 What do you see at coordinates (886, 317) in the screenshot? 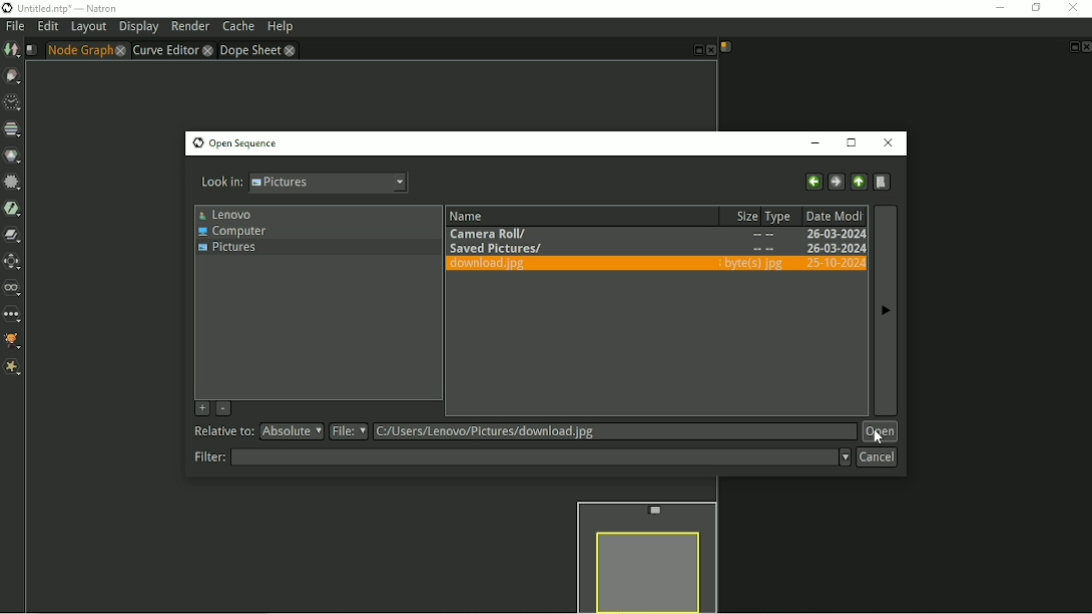
I see `Next` at bounding box center [886, 317].